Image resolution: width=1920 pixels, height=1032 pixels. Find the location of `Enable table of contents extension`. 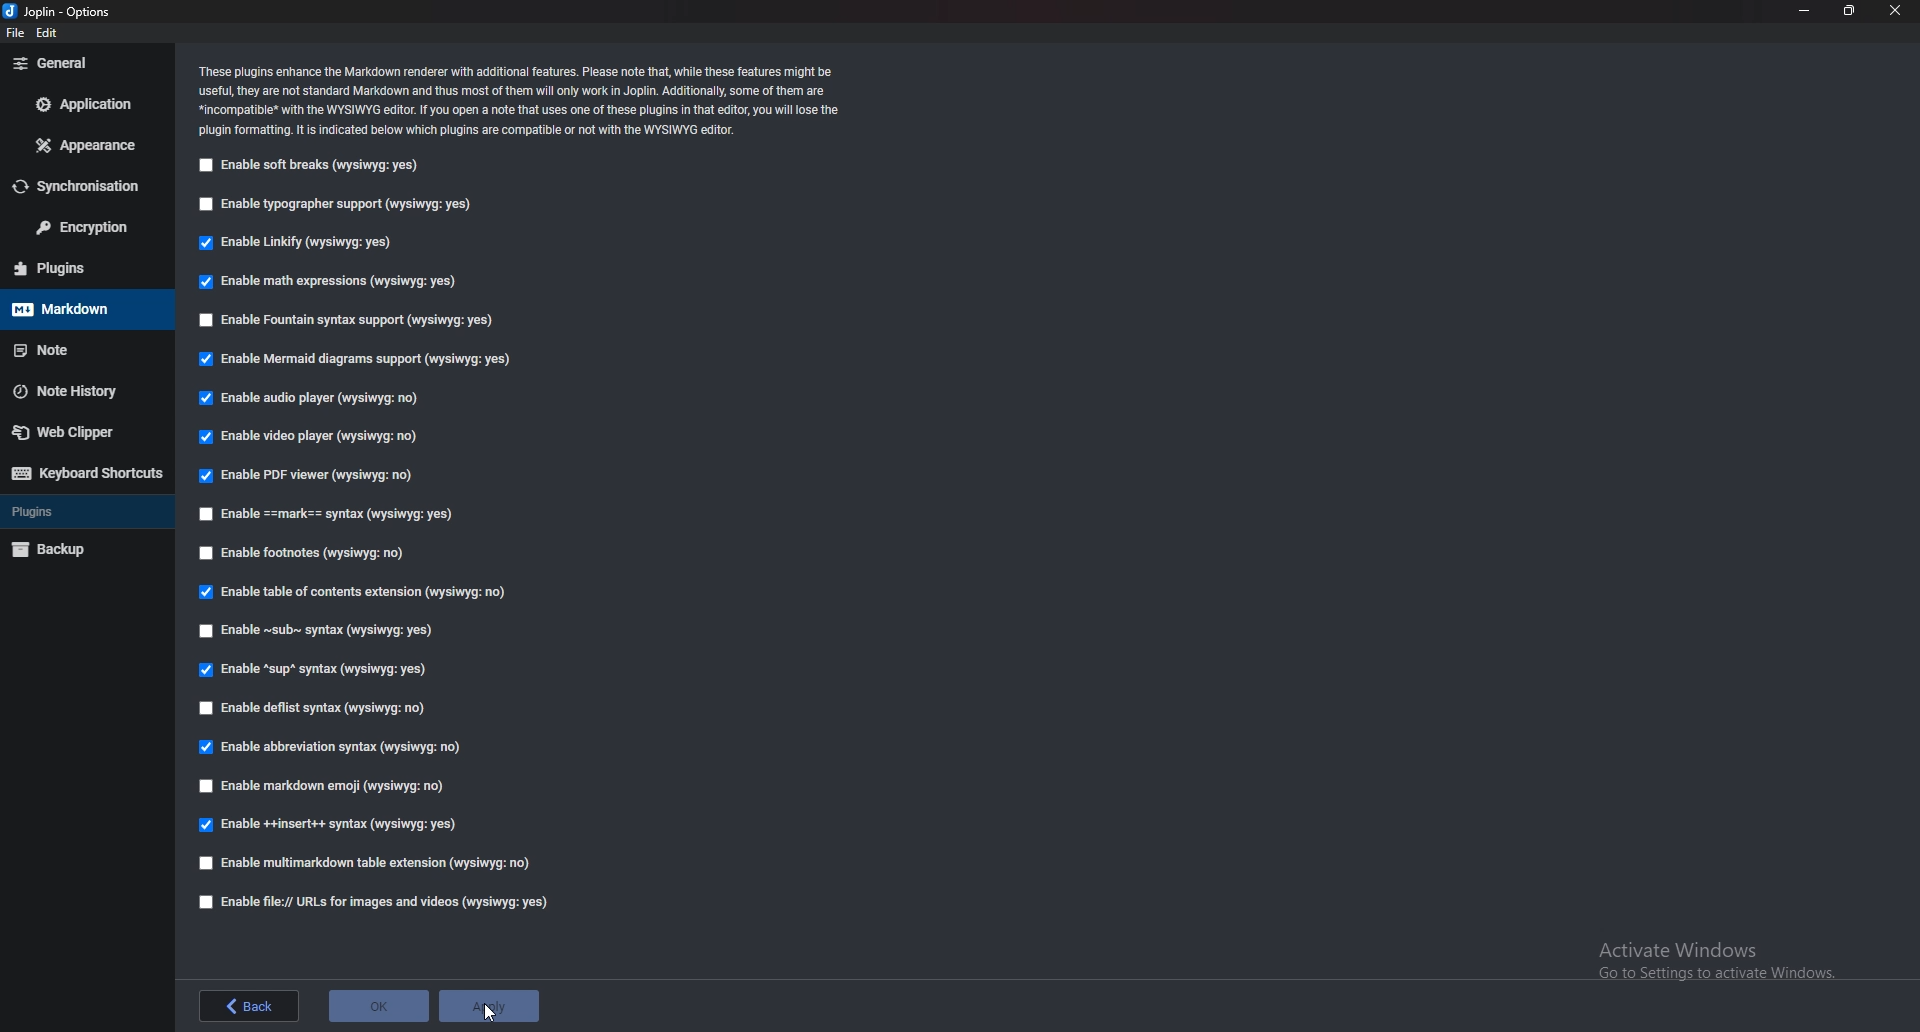

Enable table of contents extension is located at coordinates (363, 592).